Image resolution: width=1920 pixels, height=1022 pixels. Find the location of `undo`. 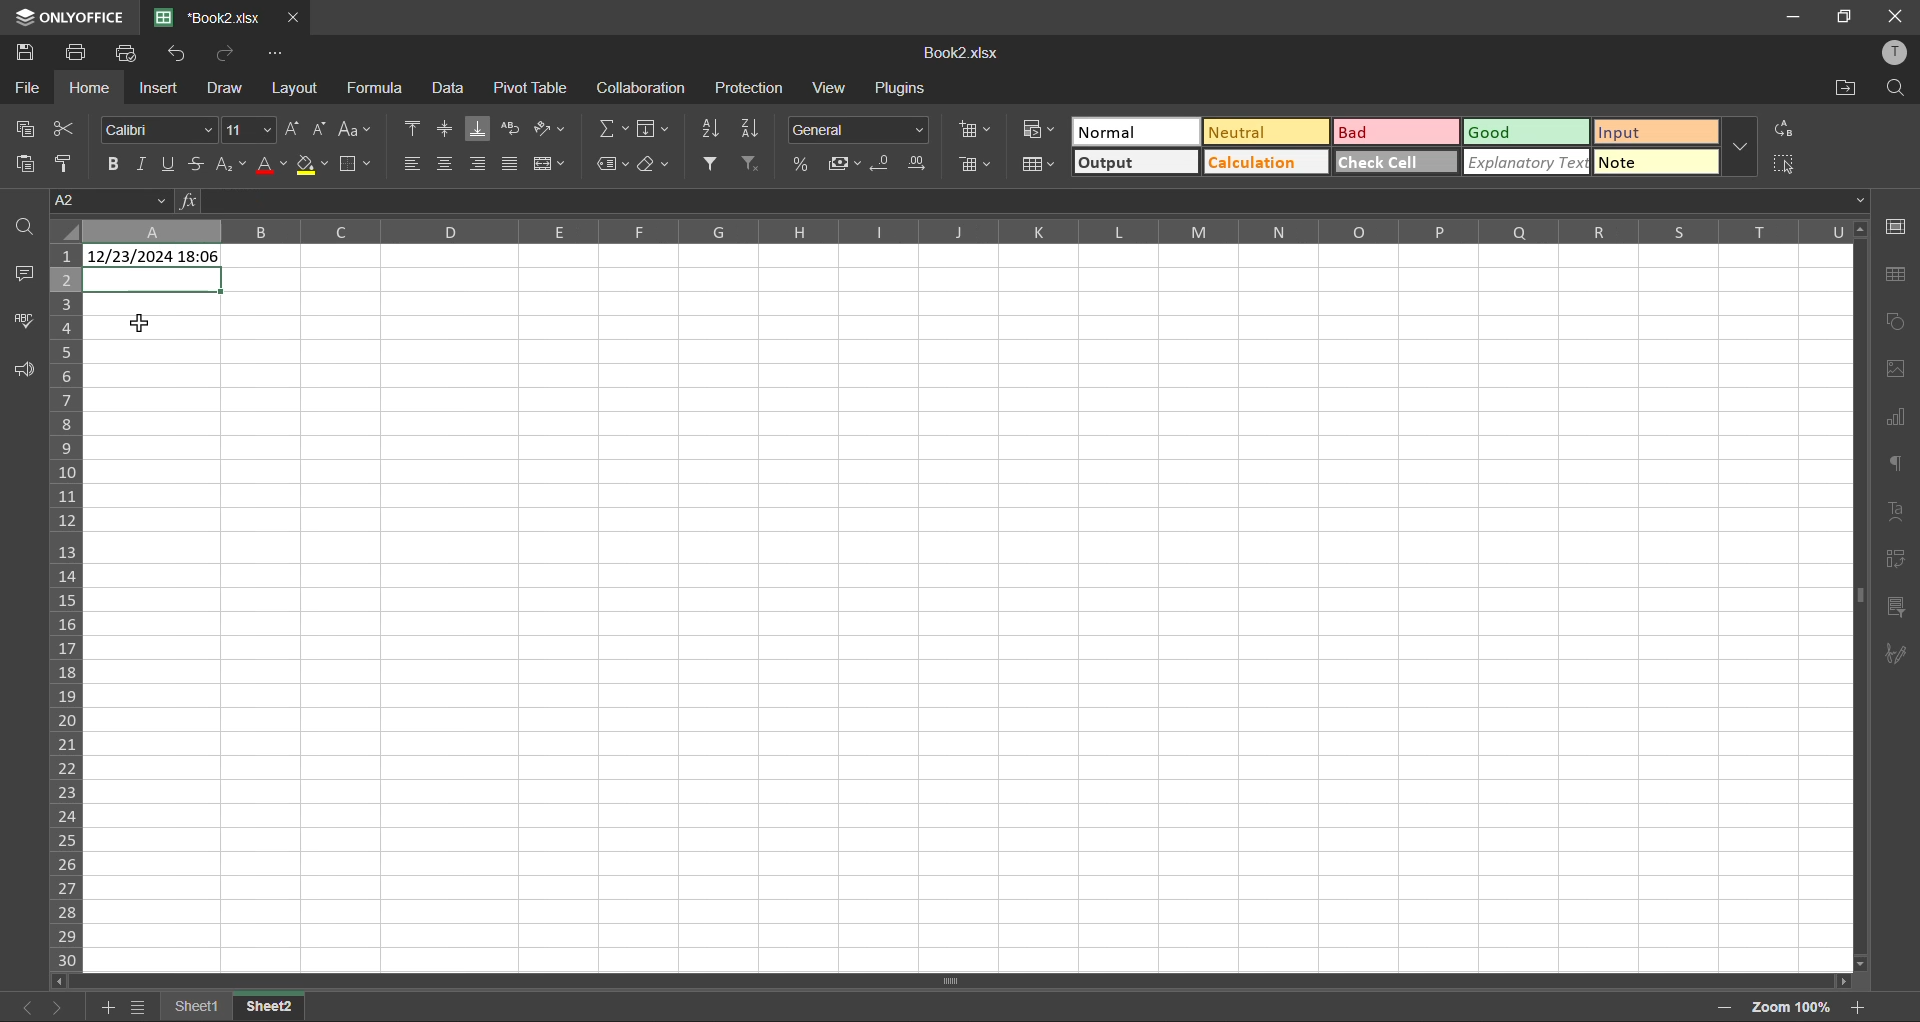

undo is located at coordinates (179, 53).